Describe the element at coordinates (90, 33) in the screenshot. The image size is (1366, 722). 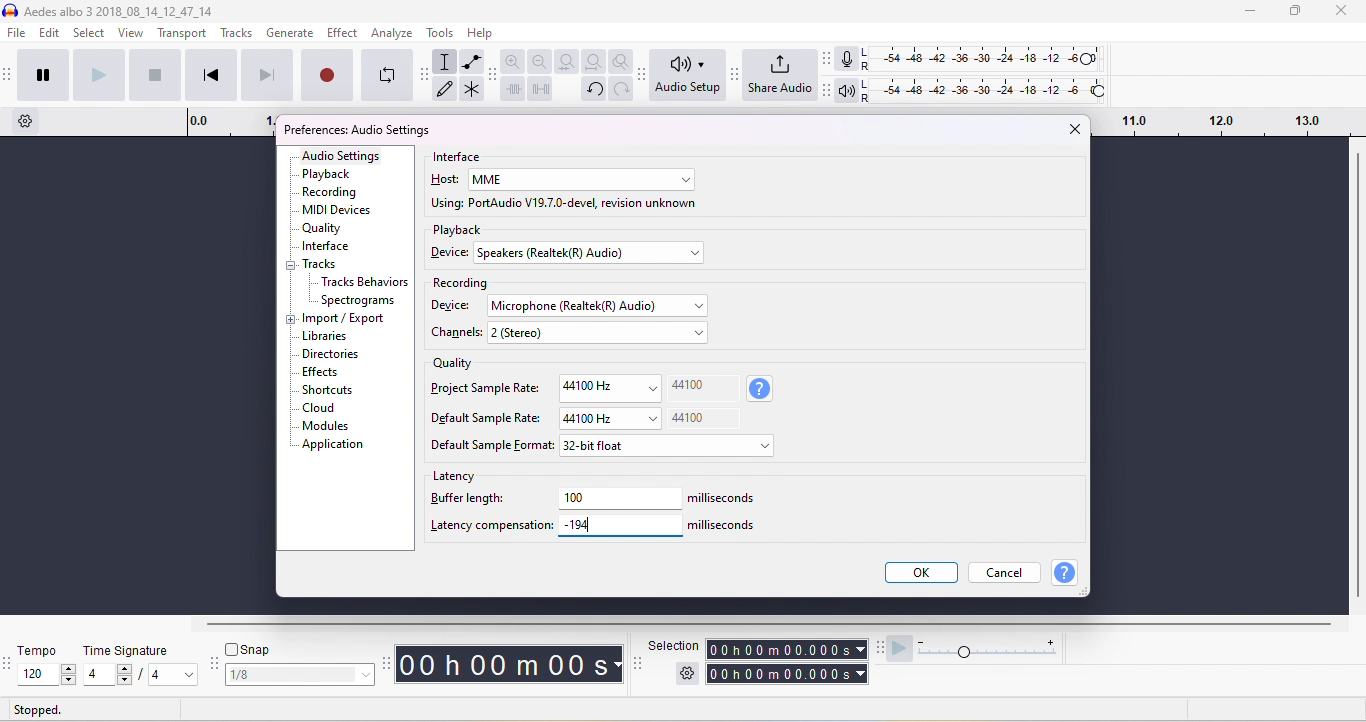
I see `select` at that location.